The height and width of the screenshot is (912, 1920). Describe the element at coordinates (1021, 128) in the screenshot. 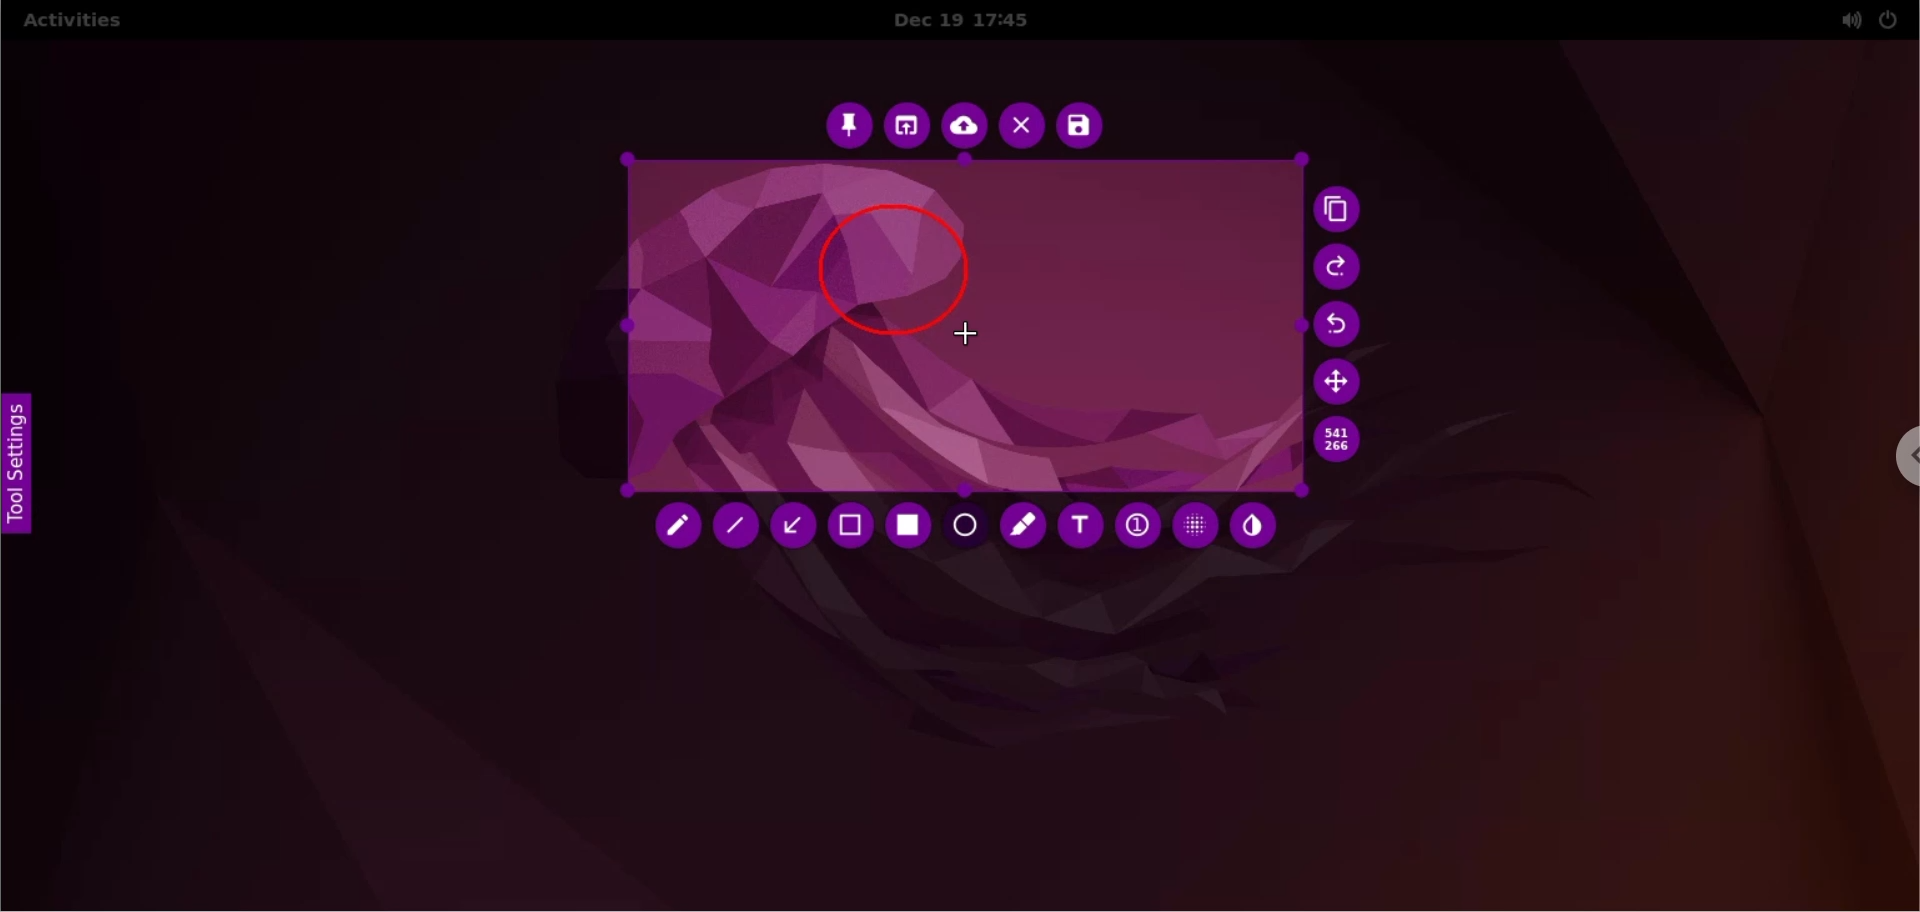

I see `cancel capture` at that location.